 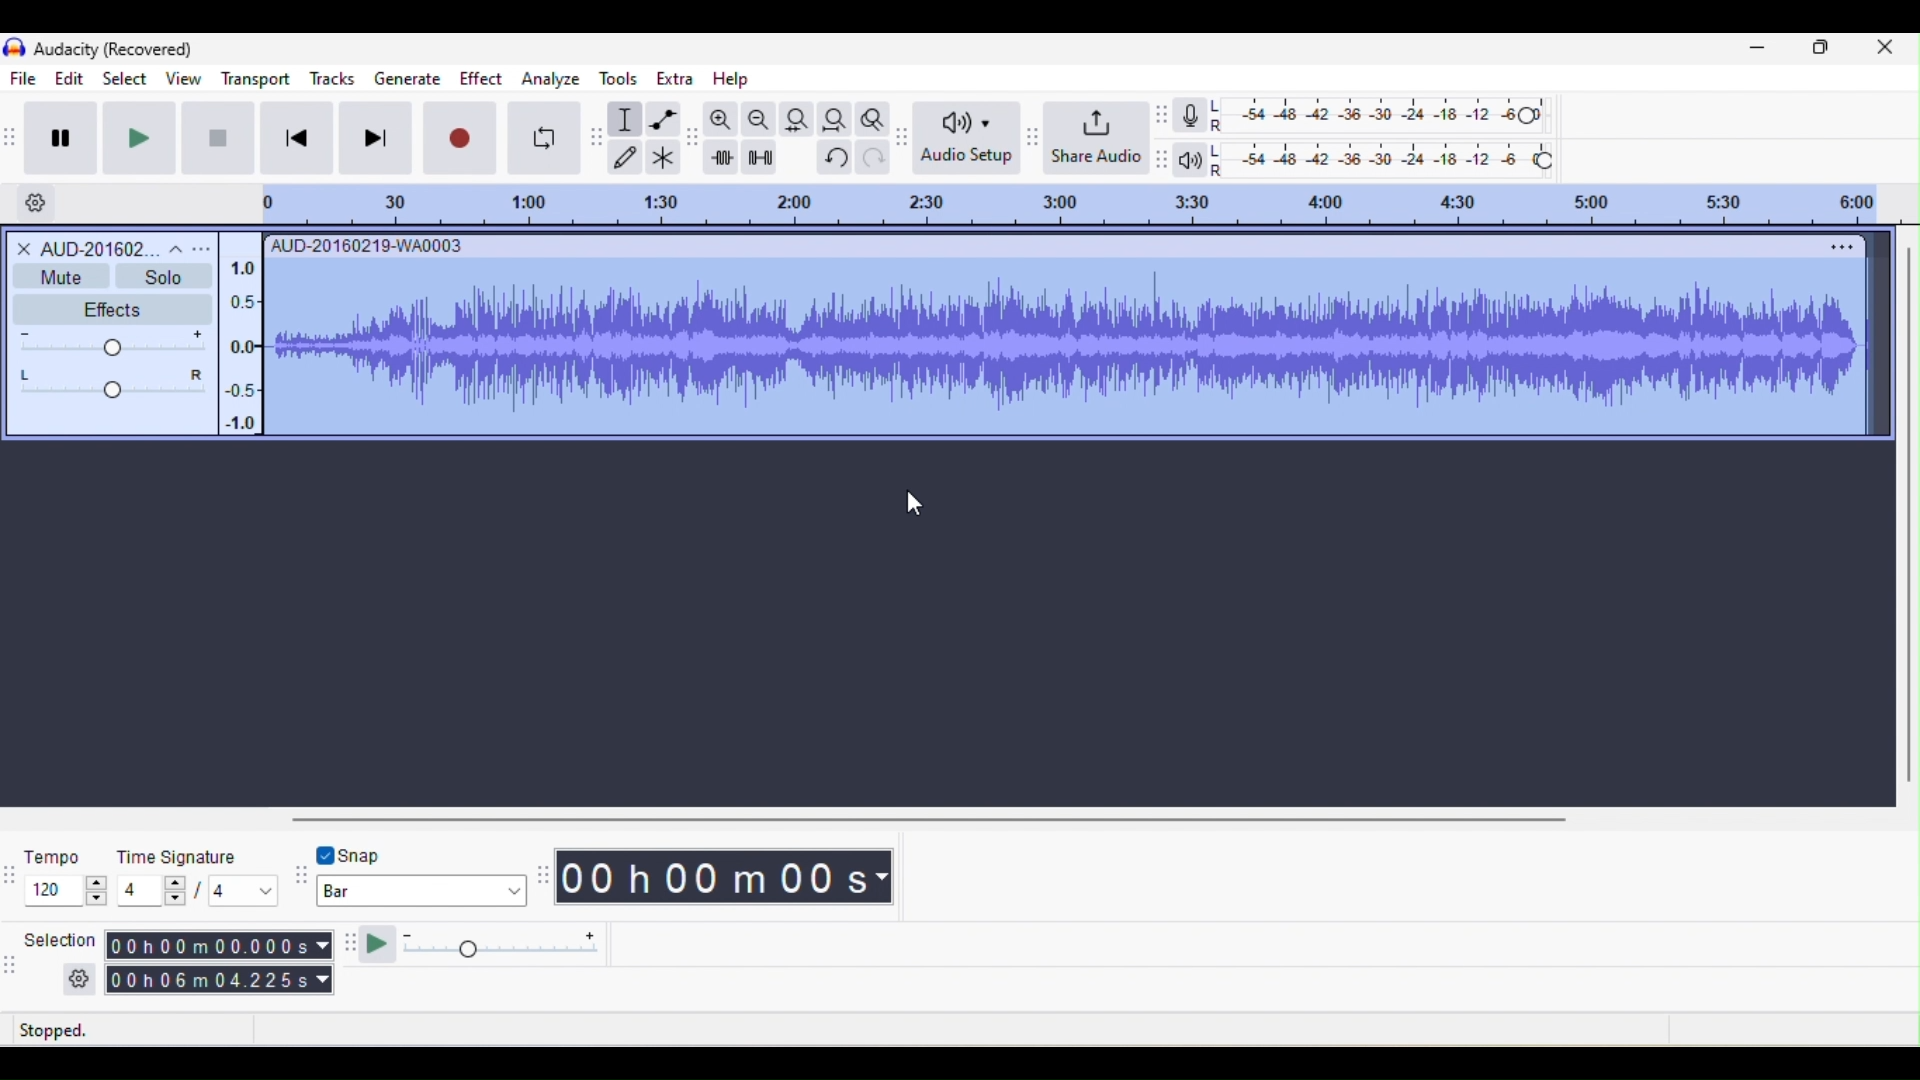 I want to click on zoom toggle, so click(x=873, y=117).